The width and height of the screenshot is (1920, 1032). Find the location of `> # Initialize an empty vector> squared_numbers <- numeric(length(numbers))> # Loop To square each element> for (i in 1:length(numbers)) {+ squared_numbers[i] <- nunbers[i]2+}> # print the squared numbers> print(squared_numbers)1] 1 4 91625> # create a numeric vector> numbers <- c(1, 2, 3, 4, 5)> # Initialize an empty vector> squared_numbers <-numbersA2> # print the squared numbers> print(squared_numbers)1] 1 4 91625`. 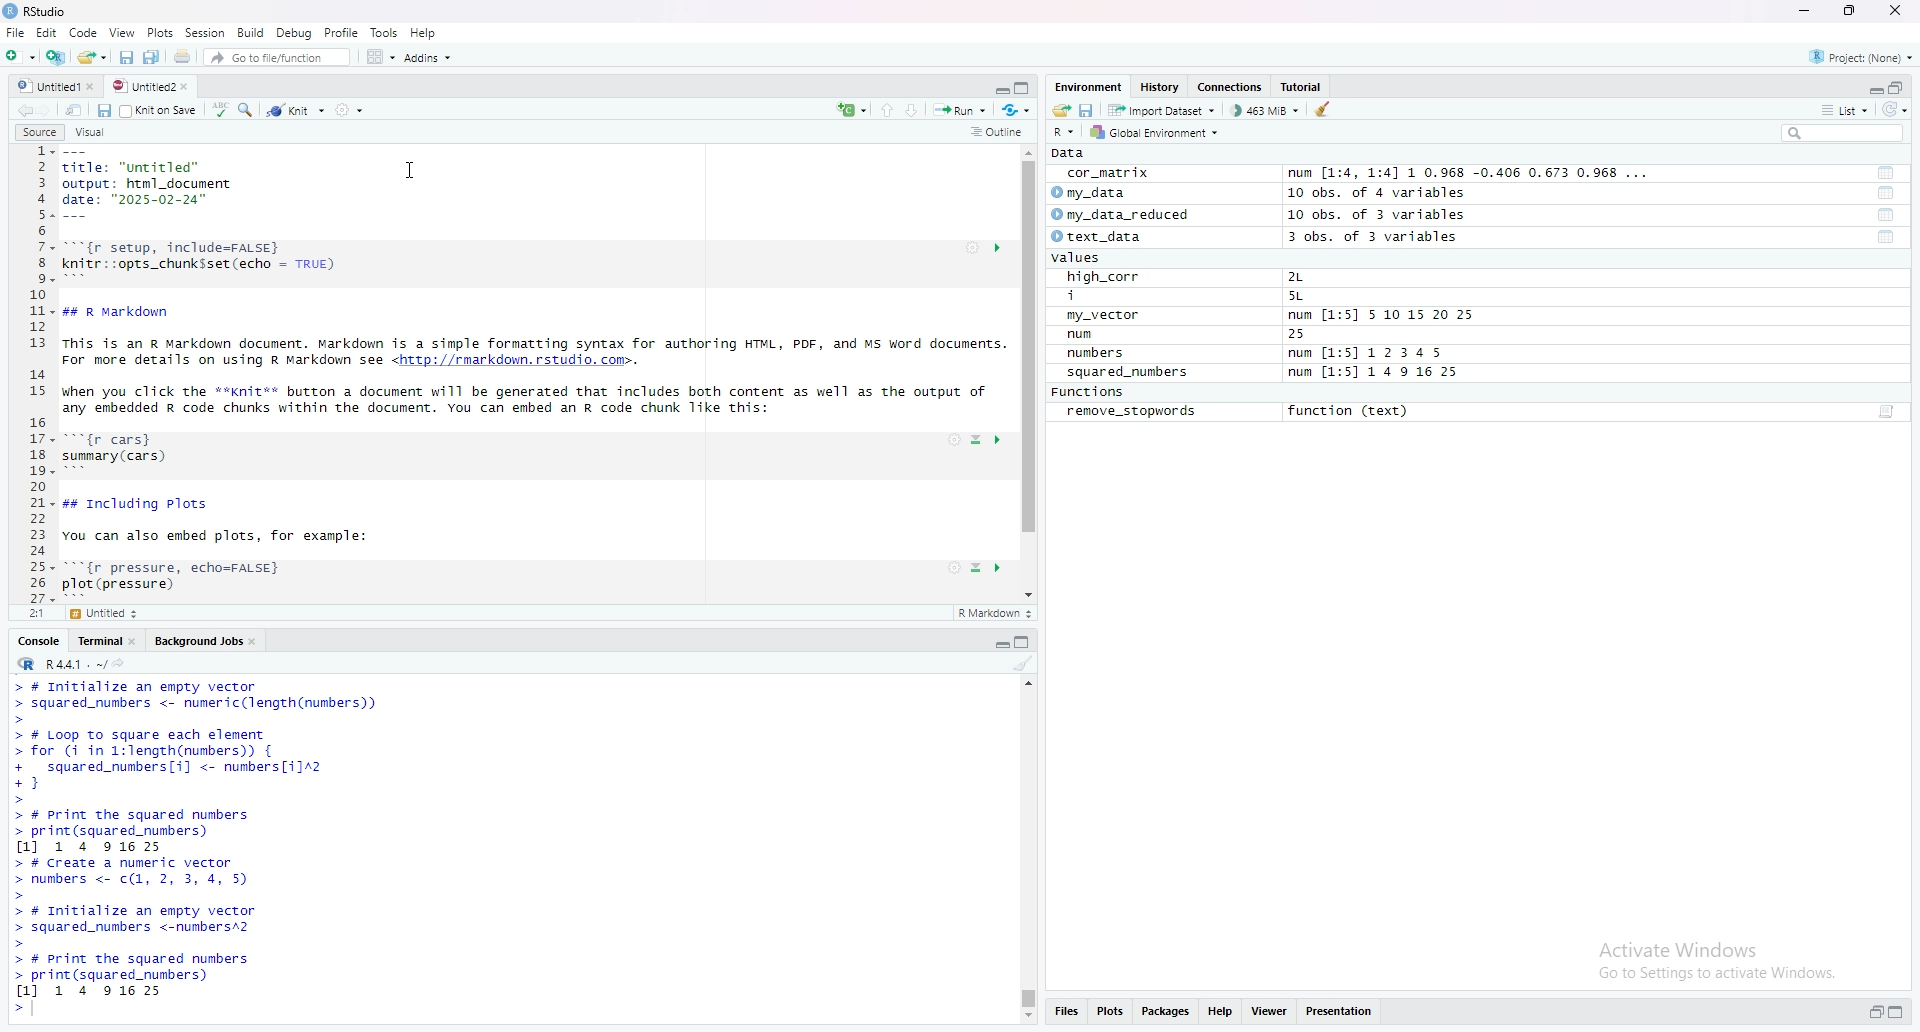

> # Initialize an empty vector> squared_numbers <- numeric(length(numbers))> # Loop To square each element> for (i in 1:length(numbers)) {+ squared_numbers[i] <- nunbers[i]2+}> # print the squared numbers> print(squared_numbers)1] 1 4 91625> # create a numeric vector> numbers <- c(1, 2, 3, 4, 5)> # Initialize an empty vector> squared_numbers <-numbersA2> # print the squared numbers> print(squared_numbers)1] 1 4 91625 is located at coordinates (214, 851).